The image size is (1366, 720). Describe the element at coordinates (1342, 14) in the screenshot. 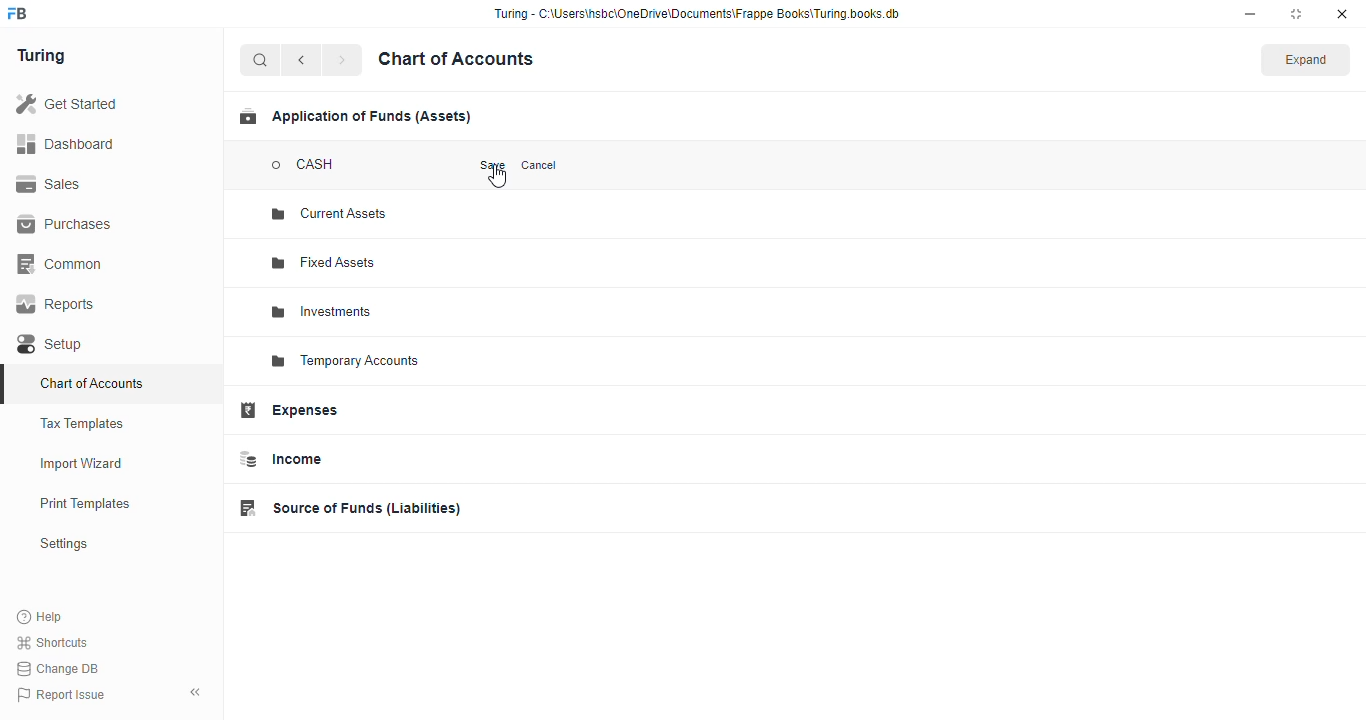

I see `close` at that location.